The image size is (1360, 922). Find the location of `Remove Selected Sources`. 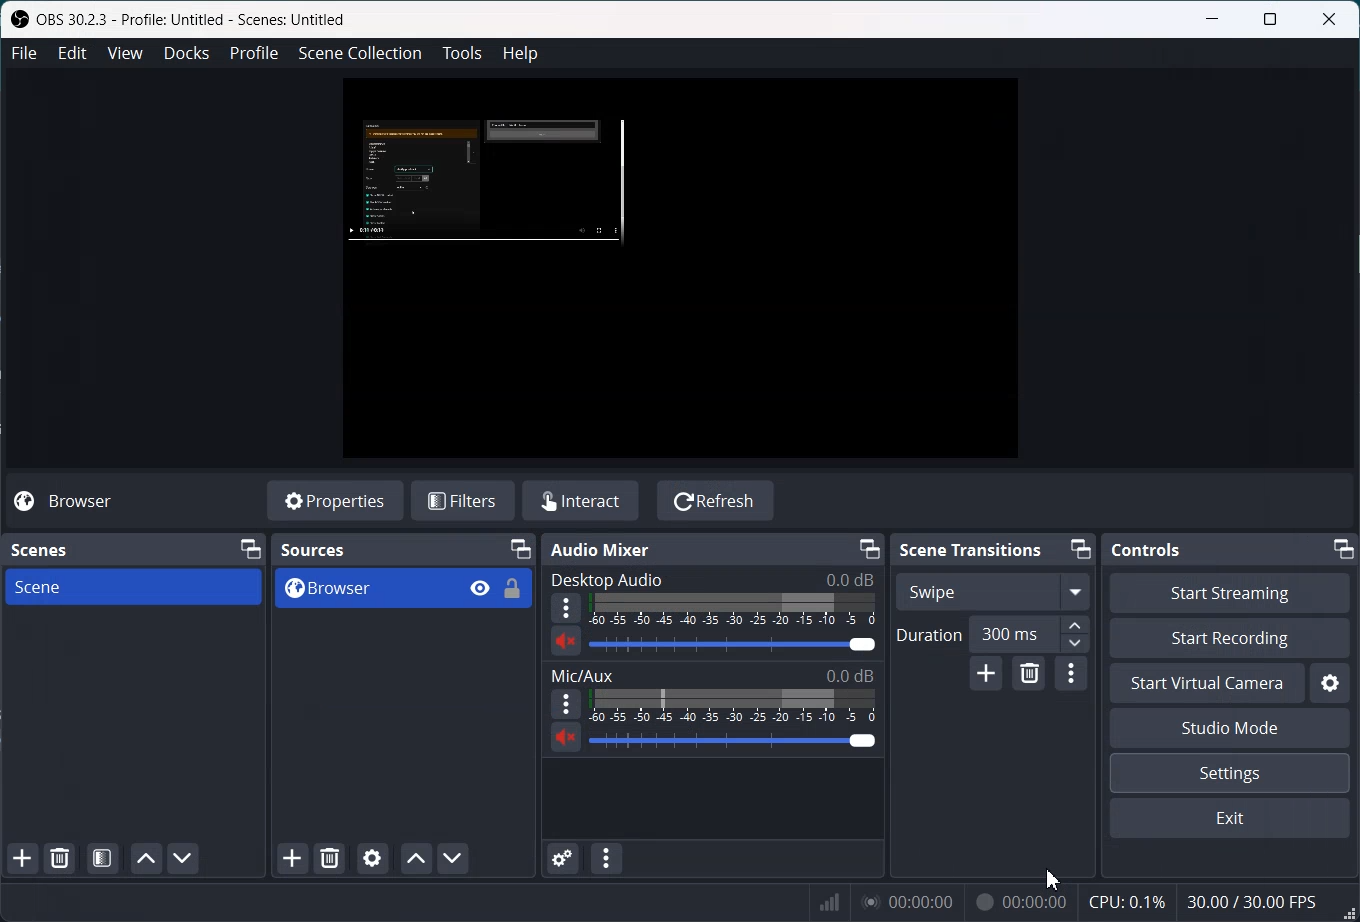

Remove Selected Sources is located at coordinates (330, 857).